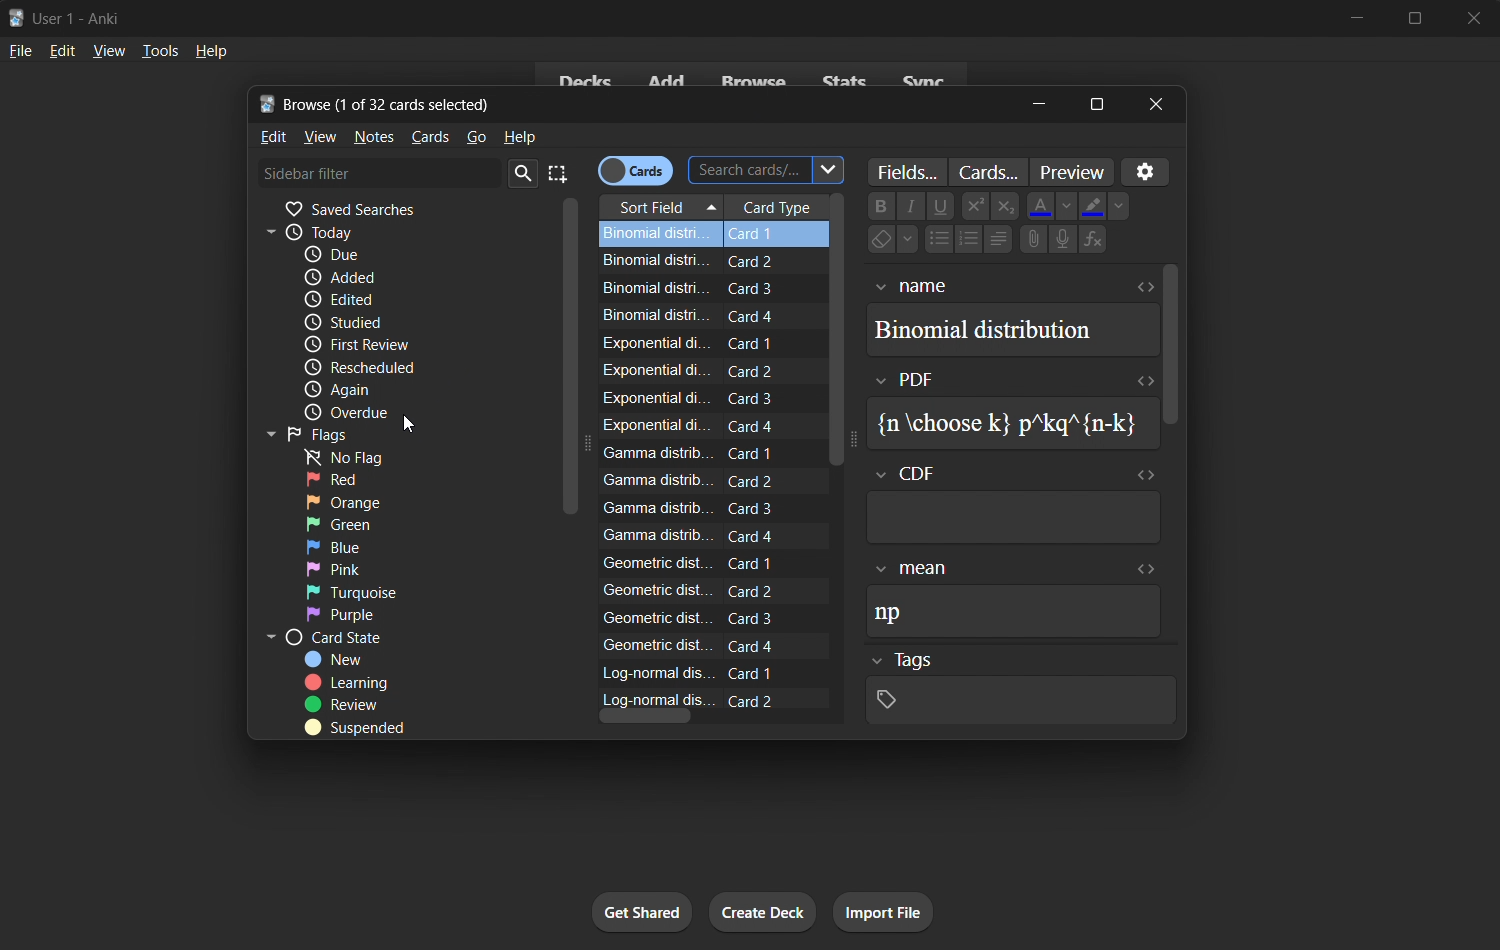  What do you see at coordinates (658, 560) in the screenshot?
I see `Geometric dist.` at bounding box center [658, 560].